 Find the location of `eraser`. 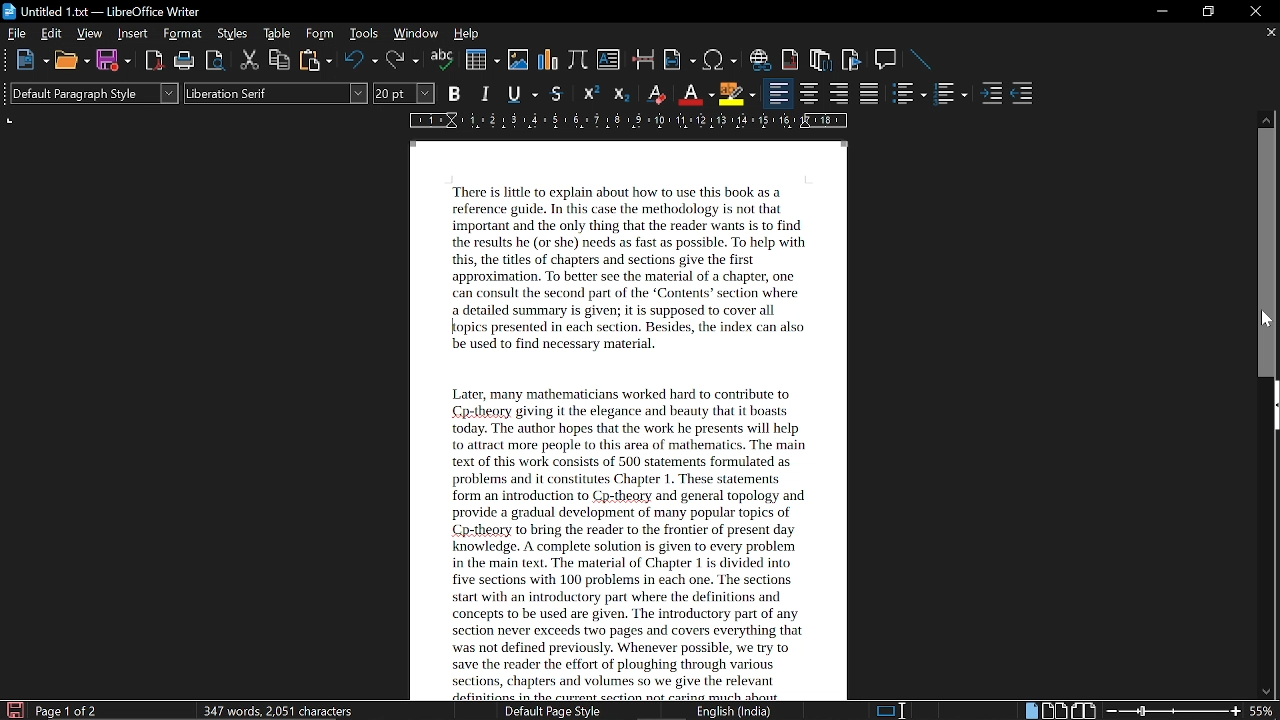

eraser is located at coordinates (657, 93).